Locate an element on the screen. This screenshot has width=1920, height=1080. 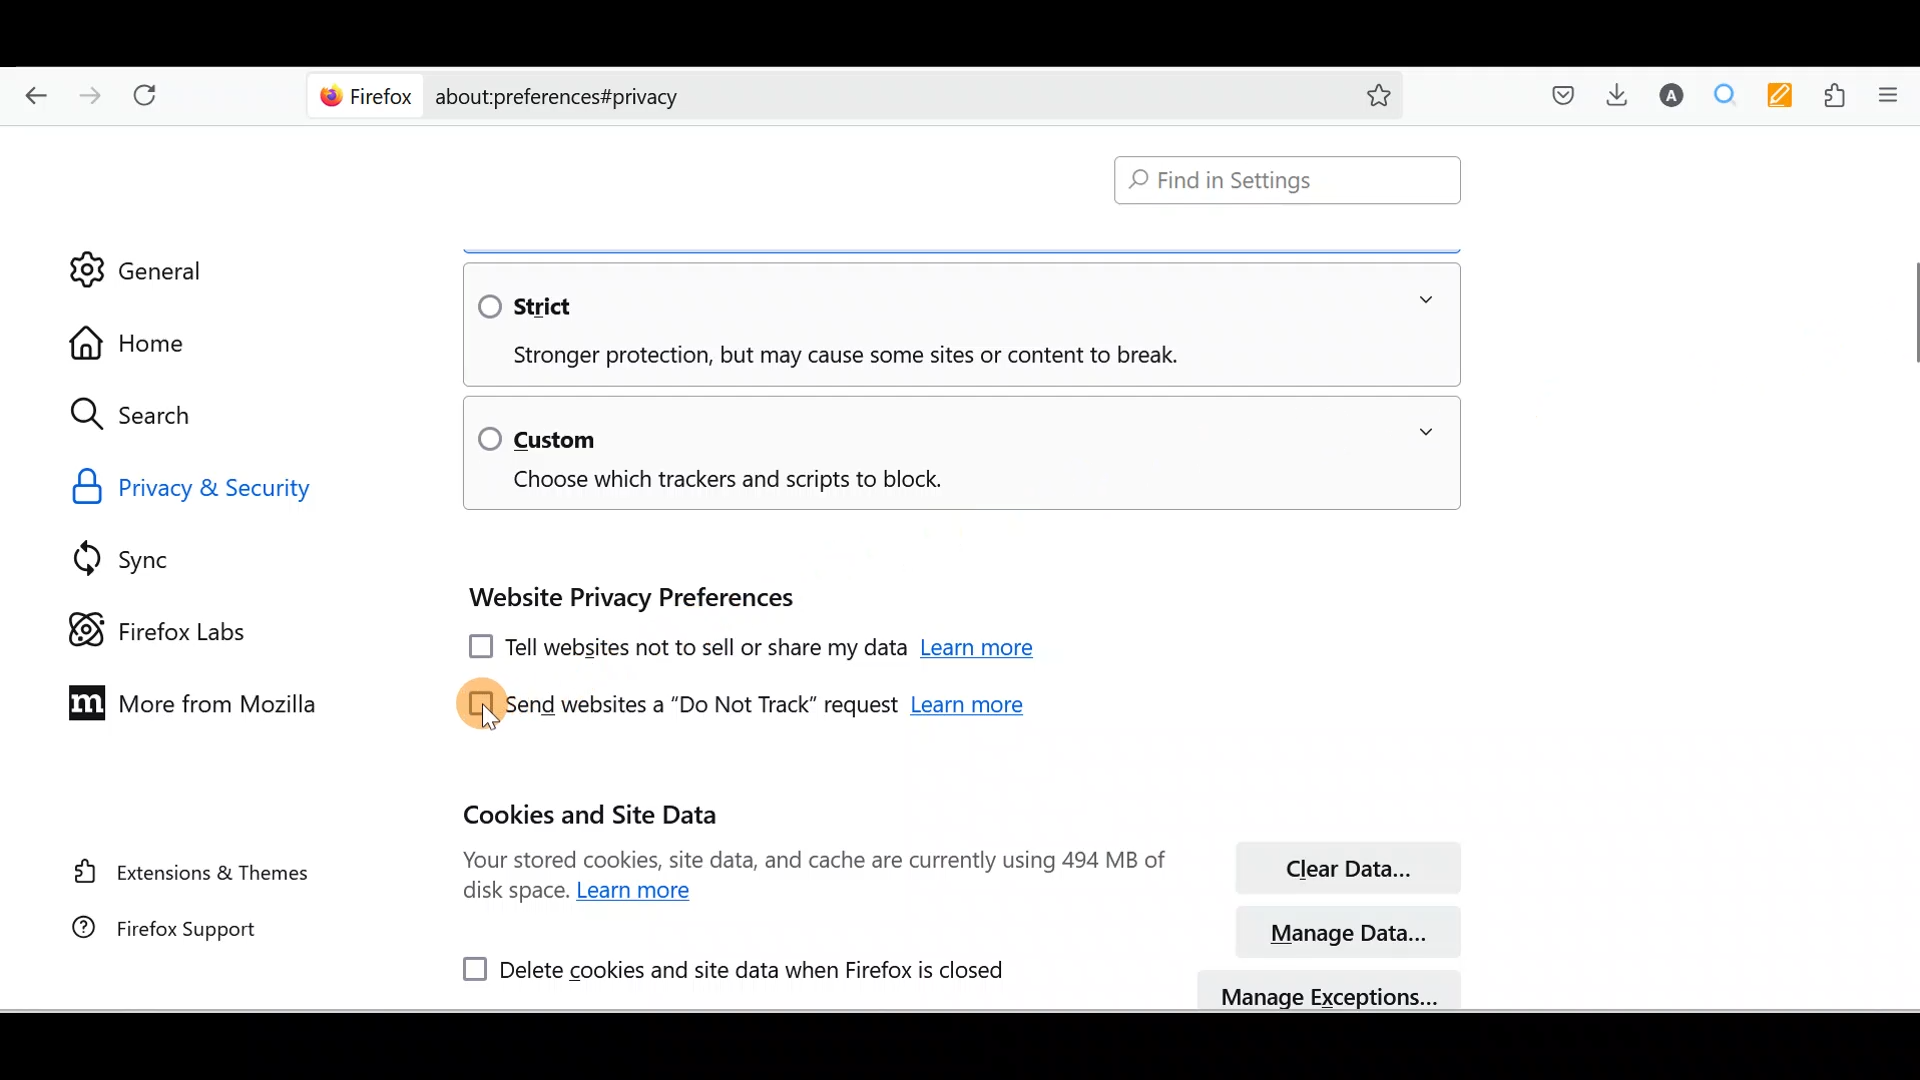
Sync is located at coordinates (155, 553).